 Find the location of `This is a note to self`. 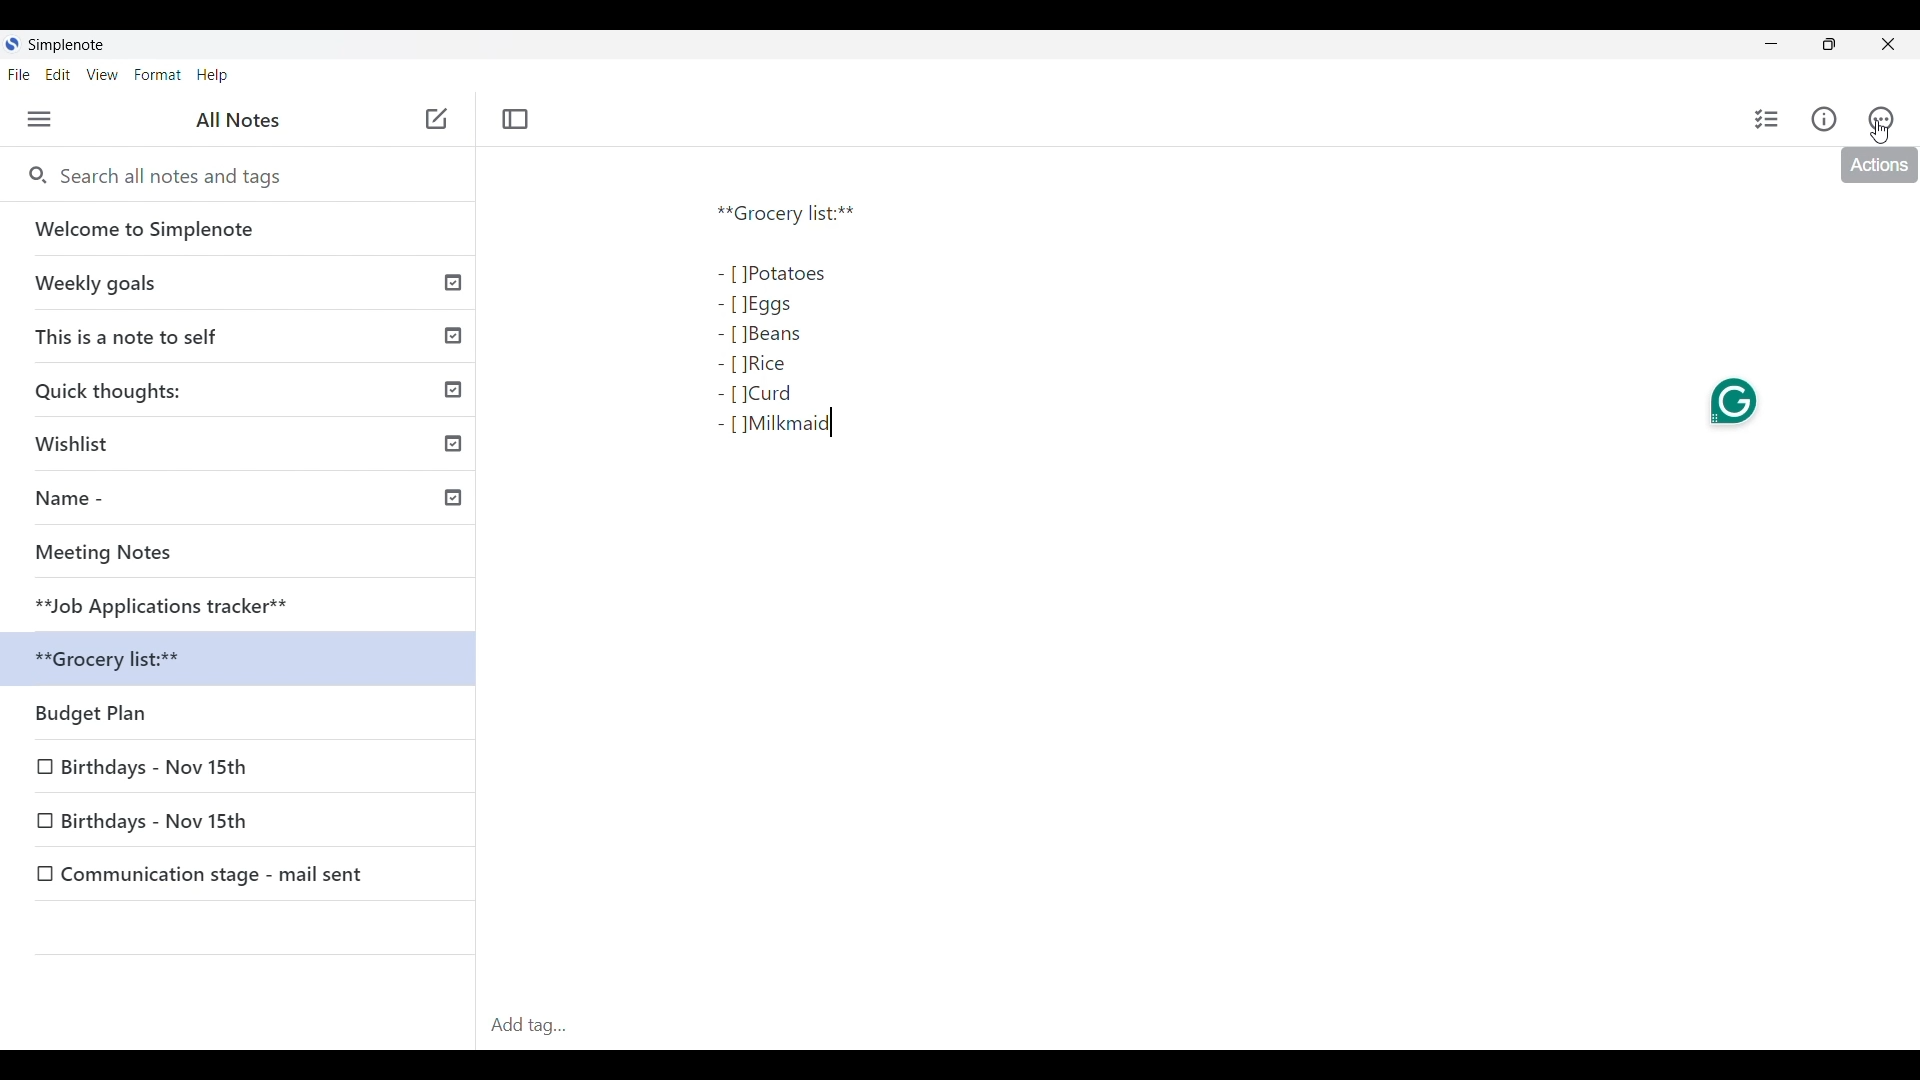

This is a note to self is located at coordinates (245, 337).